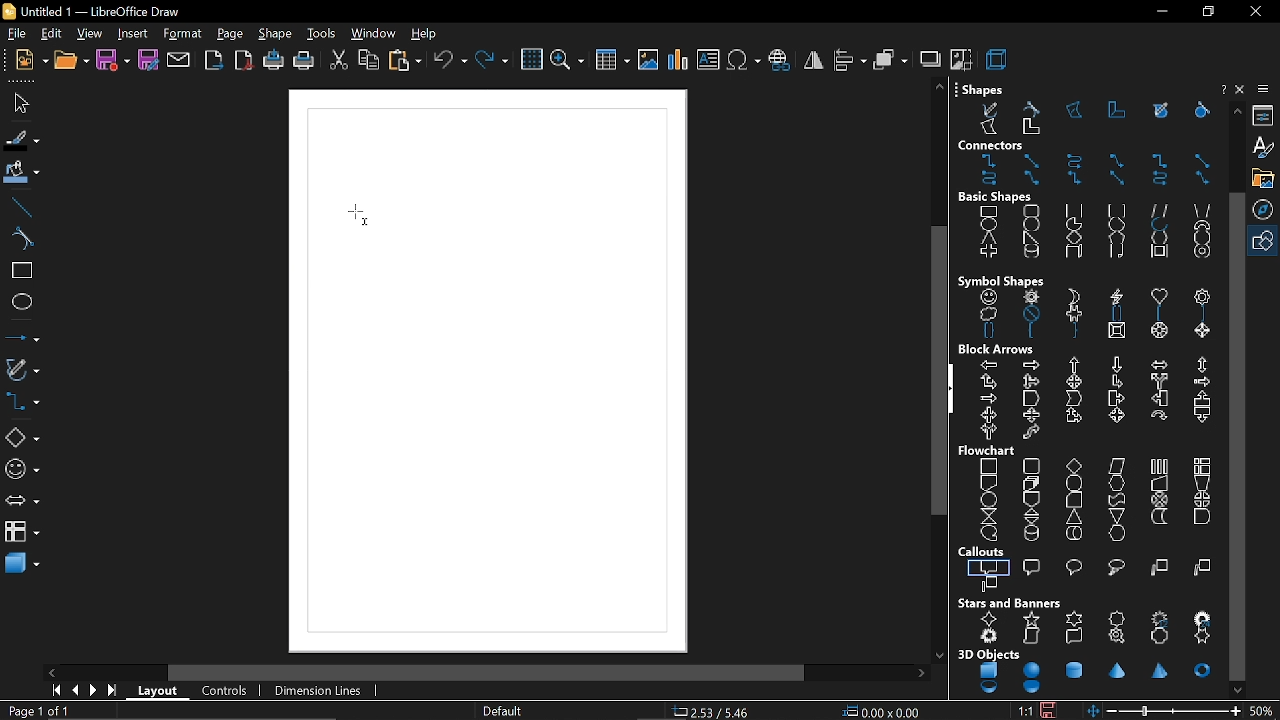 The image size is (1280, 720). Describe the element at coordinates (1029, 533) in the screenshot. I see `magnetic disc` at that location.